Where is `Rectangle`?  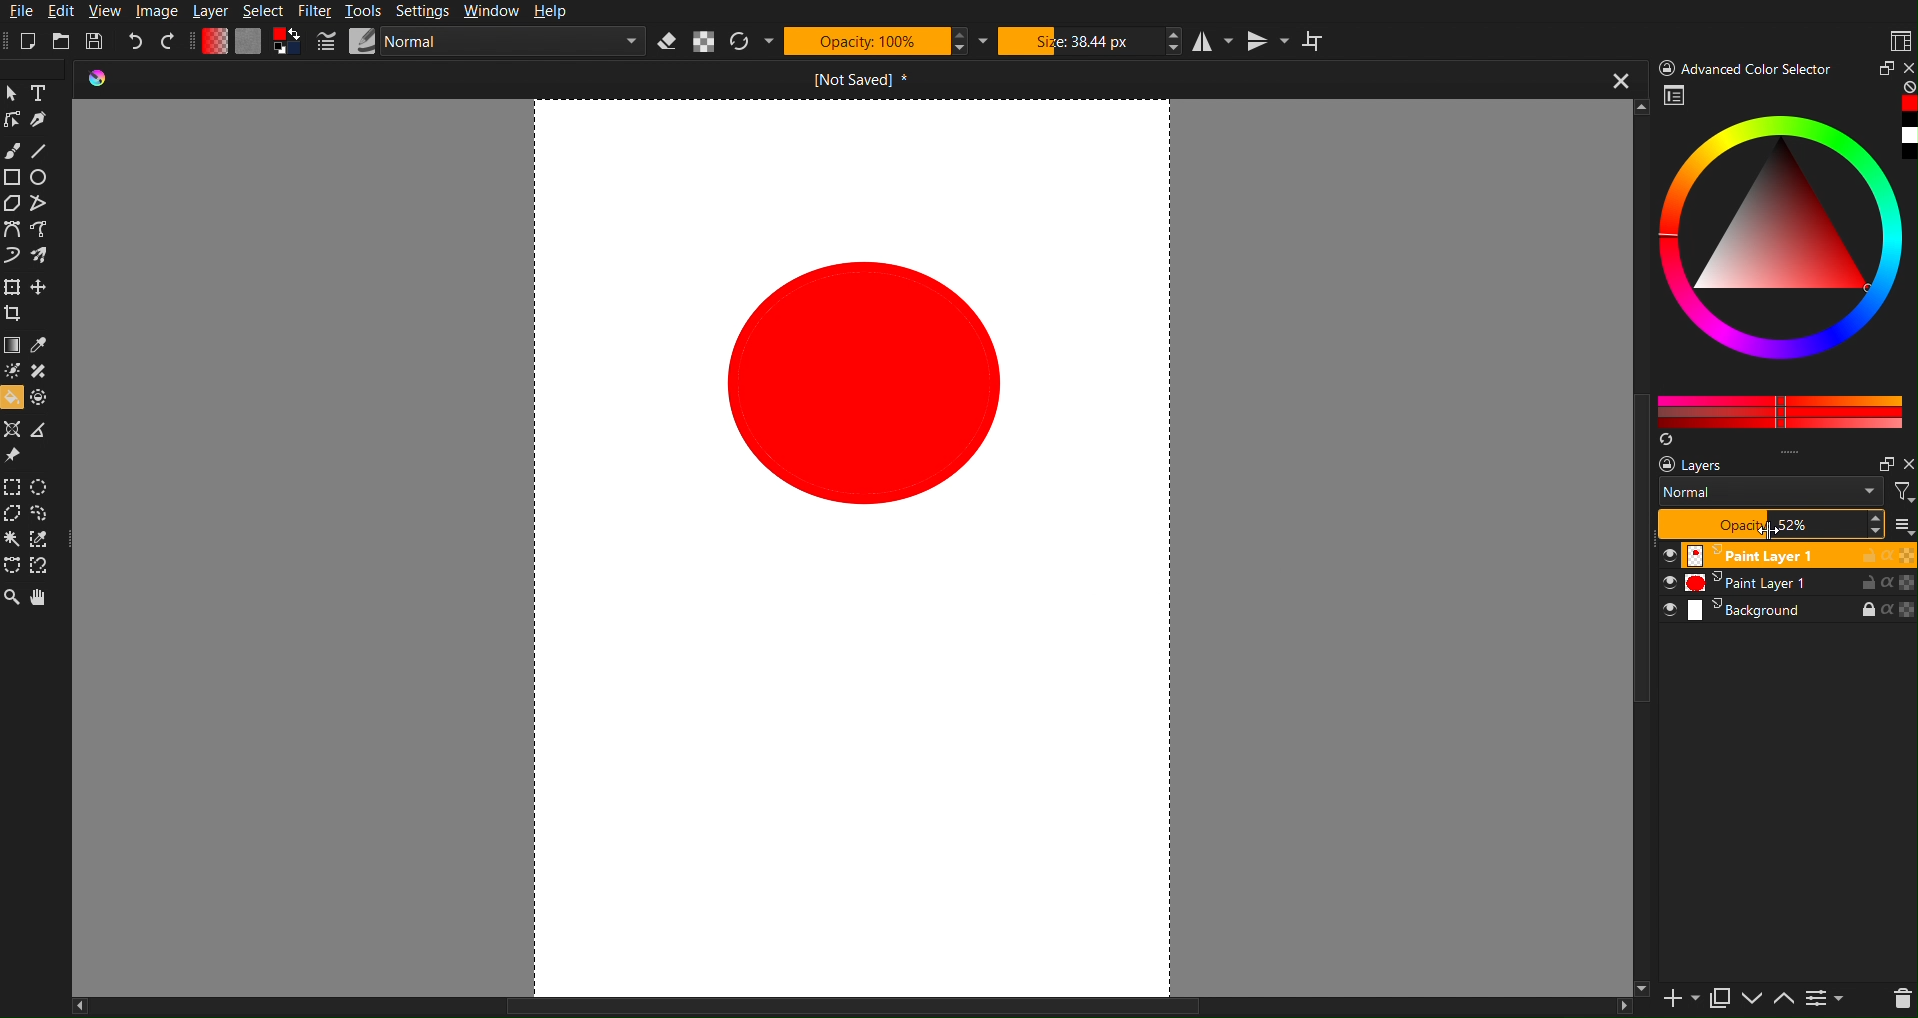 Rectangle is located at coordinates (12, 177).